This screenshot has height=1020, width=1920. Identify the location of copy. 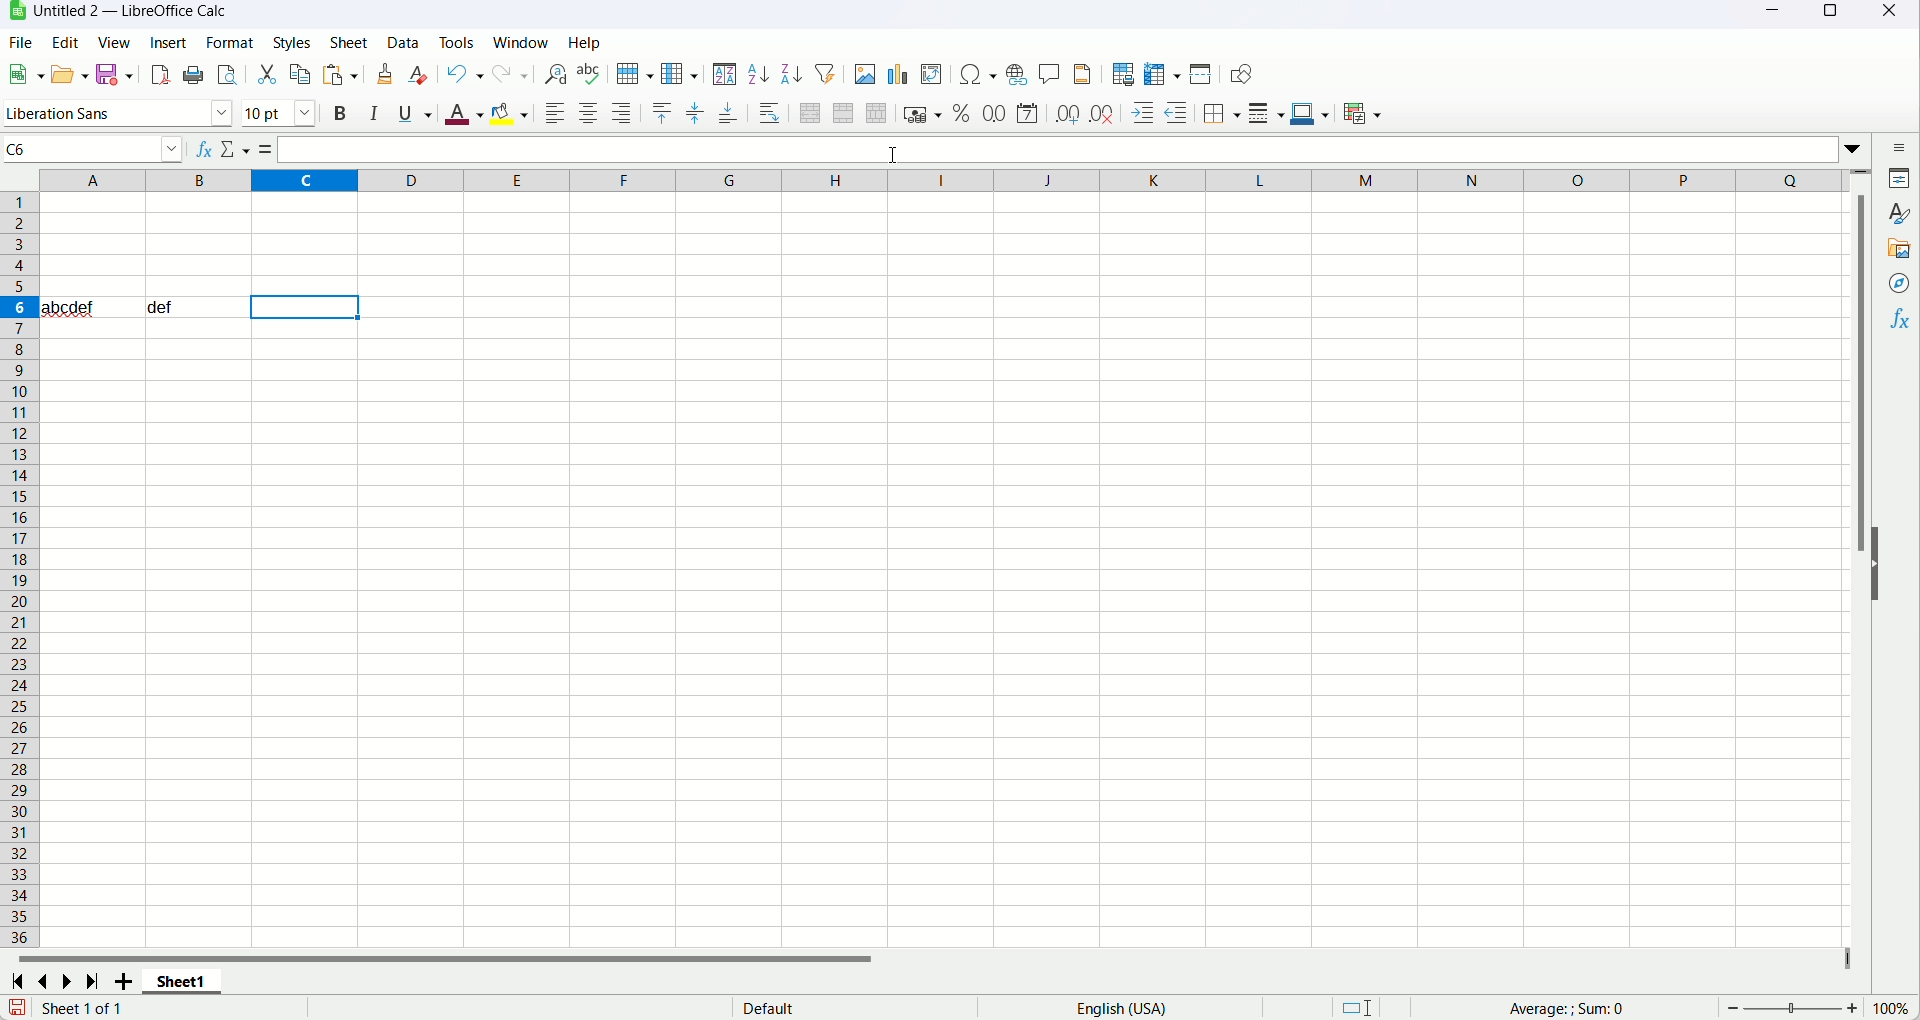
(301, 74).